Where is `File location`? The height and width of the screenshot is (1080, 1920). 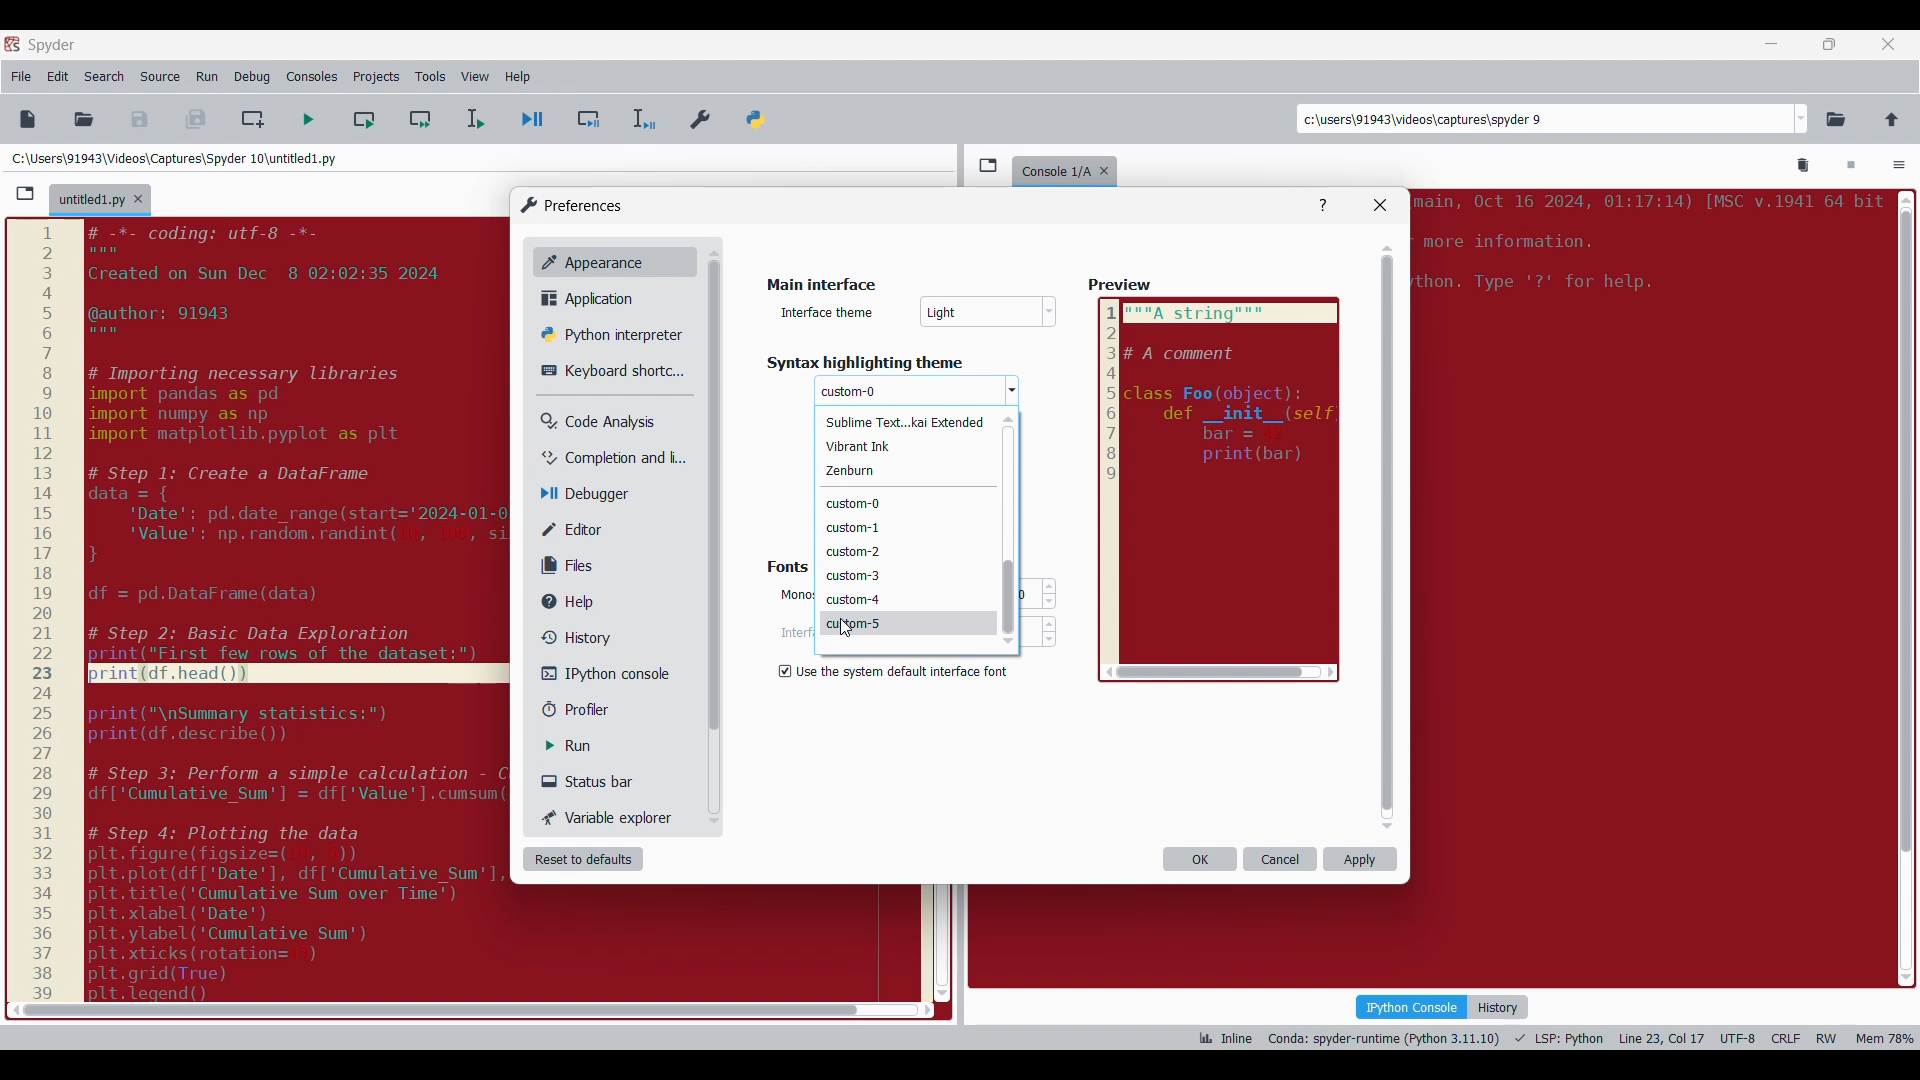 File location is located at coordinates (174, 158).